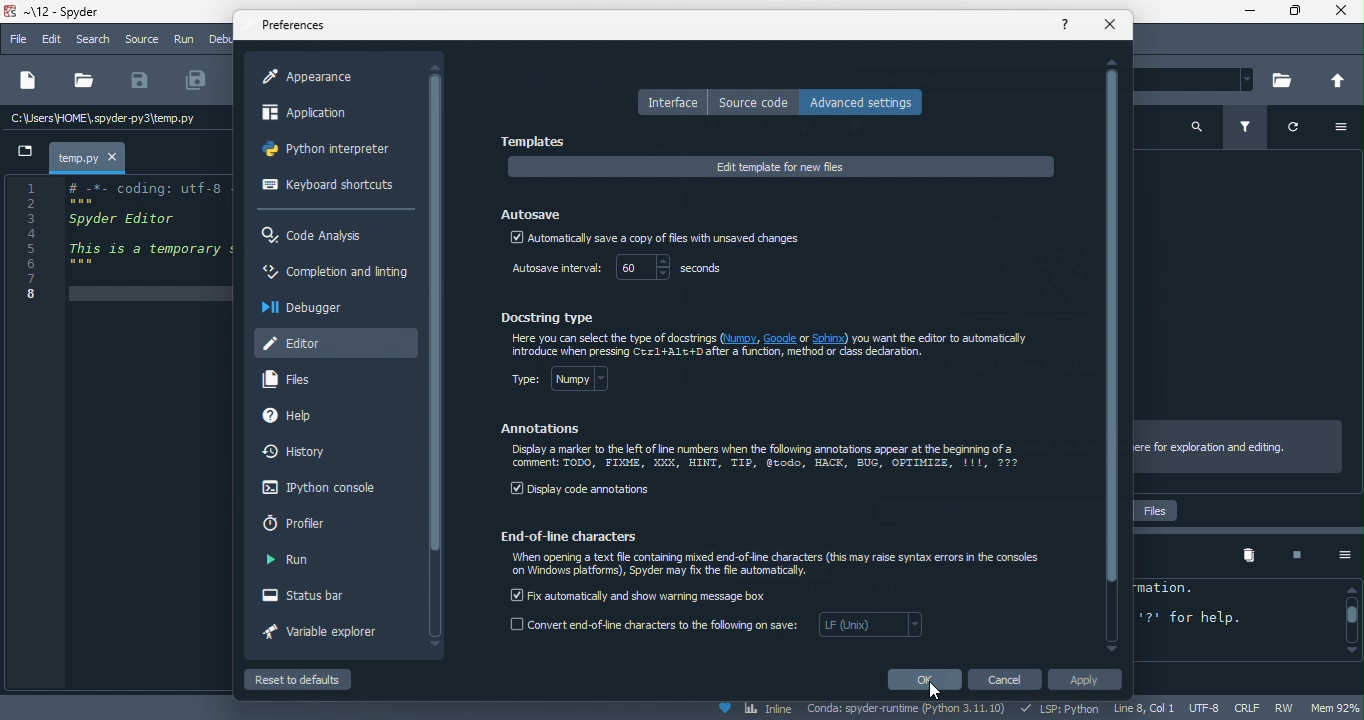  I want to click on docstring, so click(553, 316).